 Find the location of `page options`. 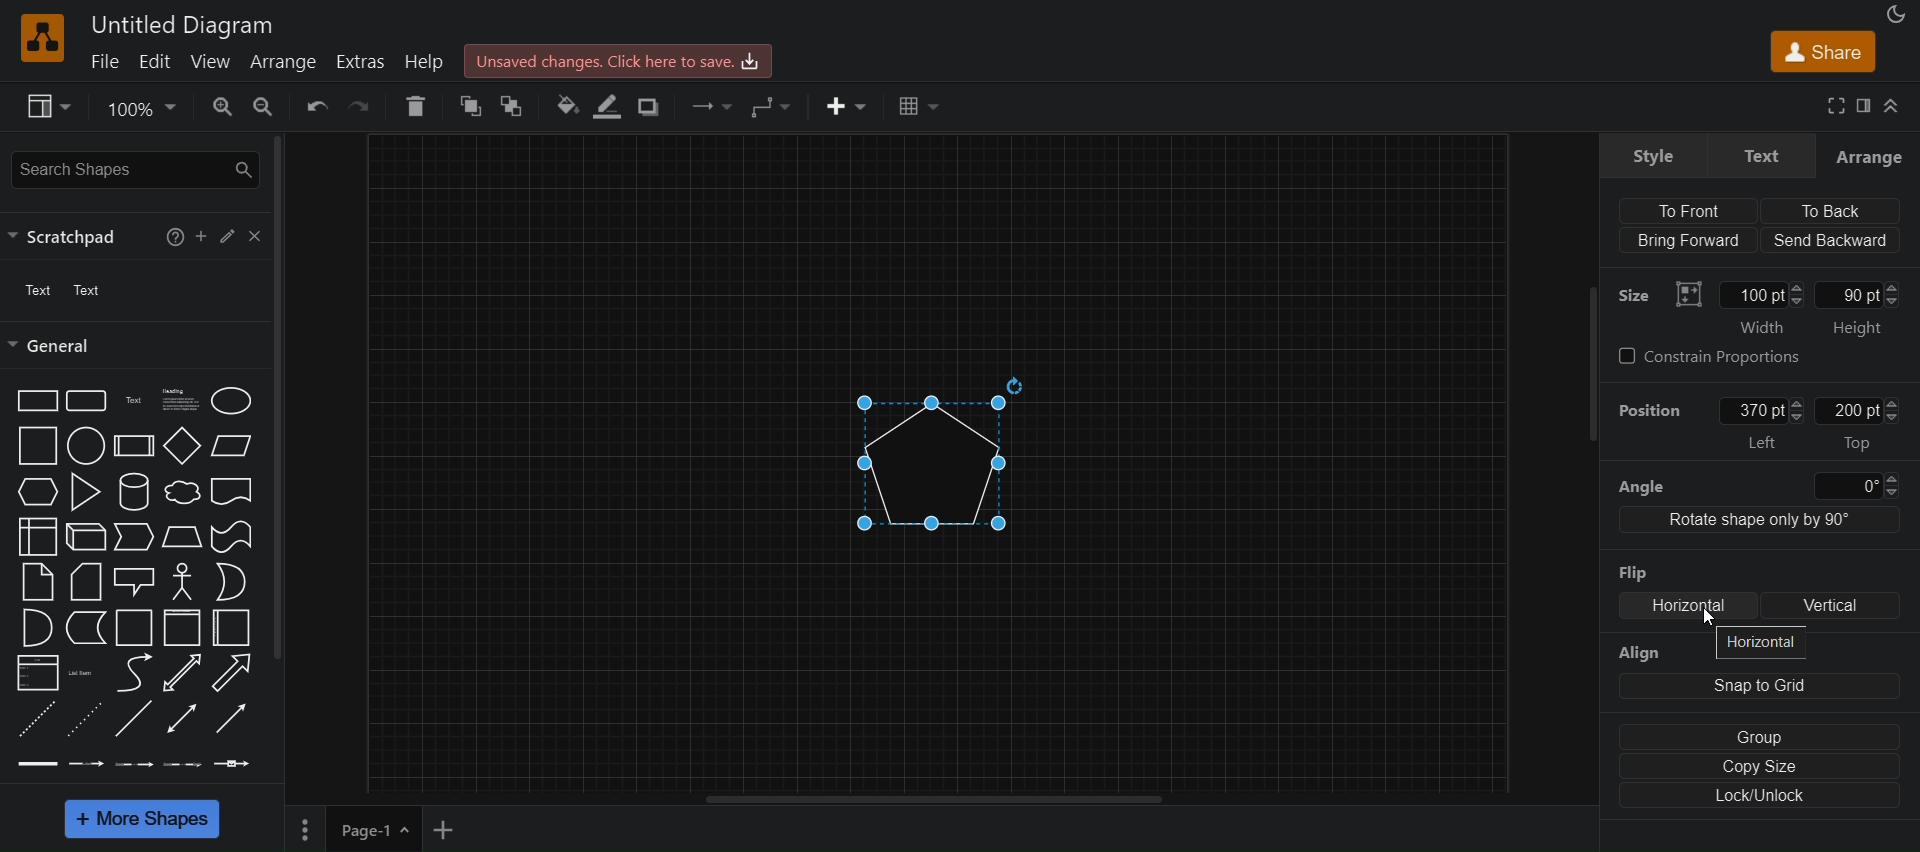

page options is located at coordinates (405, 829).